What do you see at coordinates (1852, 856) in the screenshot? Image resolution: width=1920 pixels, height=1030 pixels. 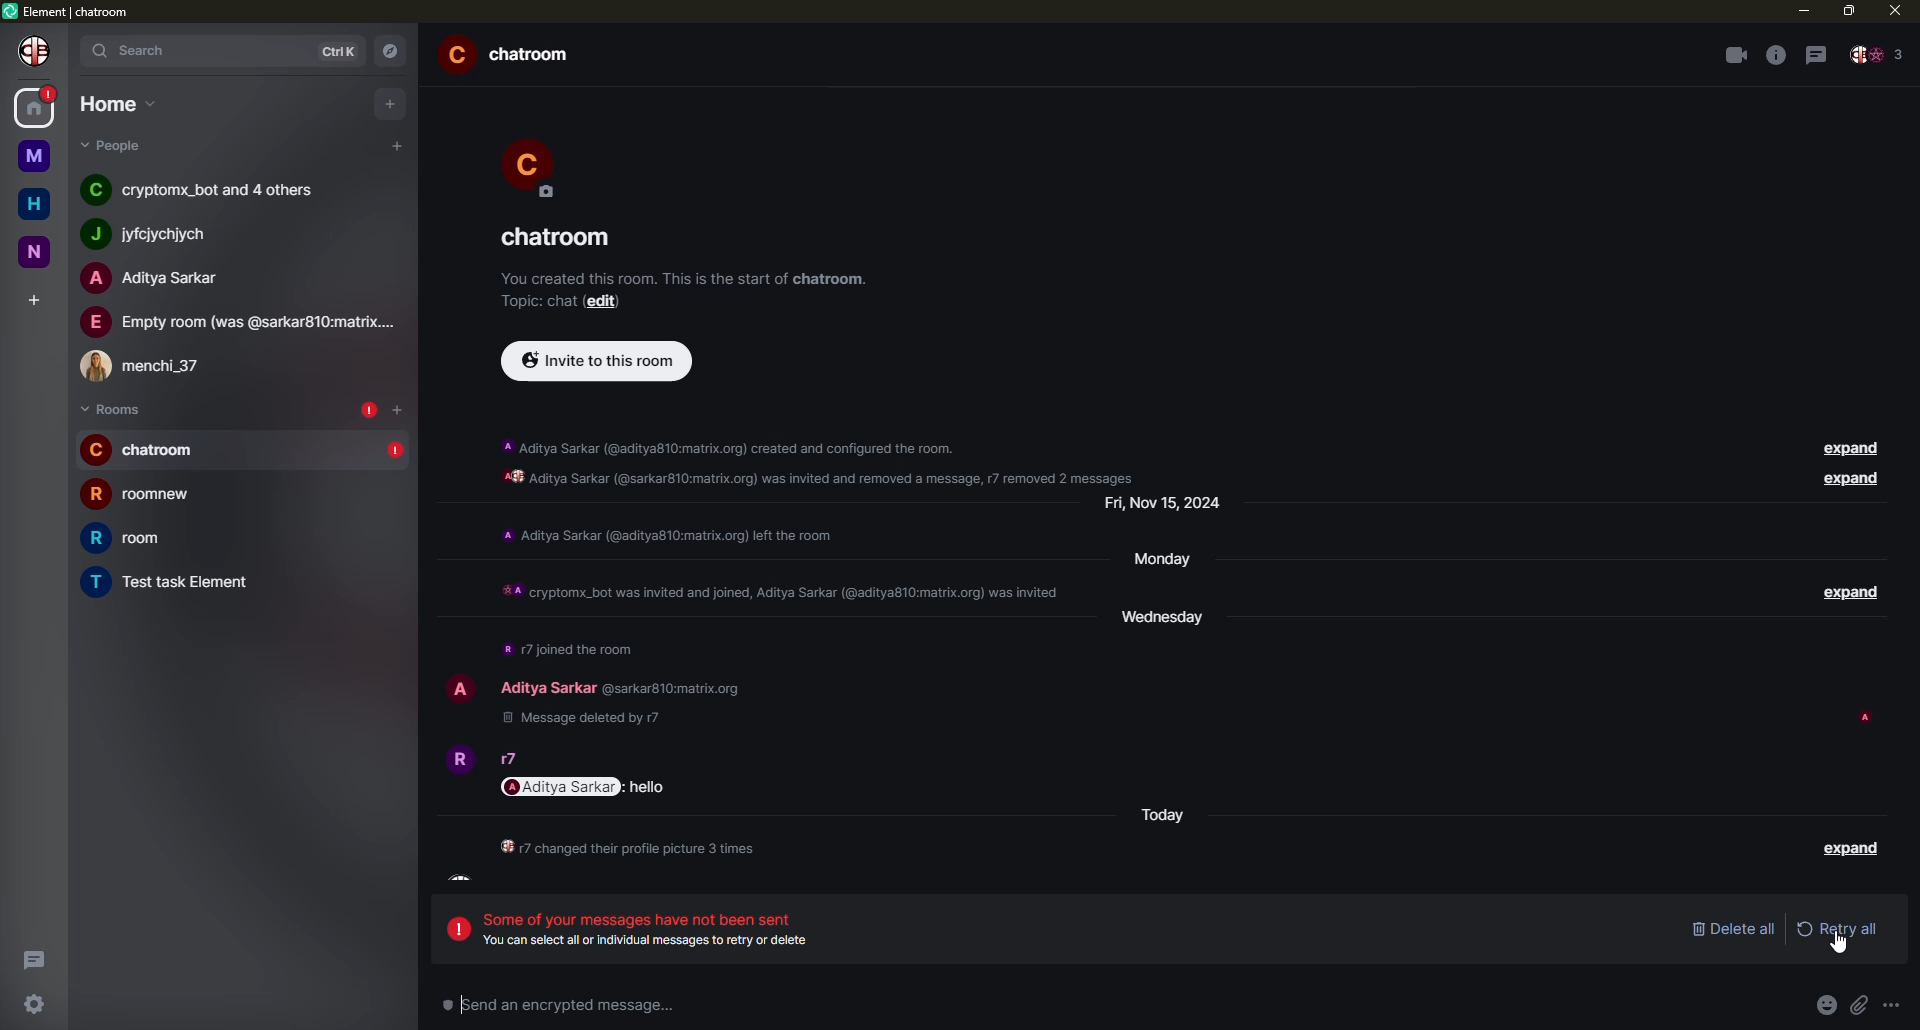 I see `expand` at bounding box center [1852, 856].